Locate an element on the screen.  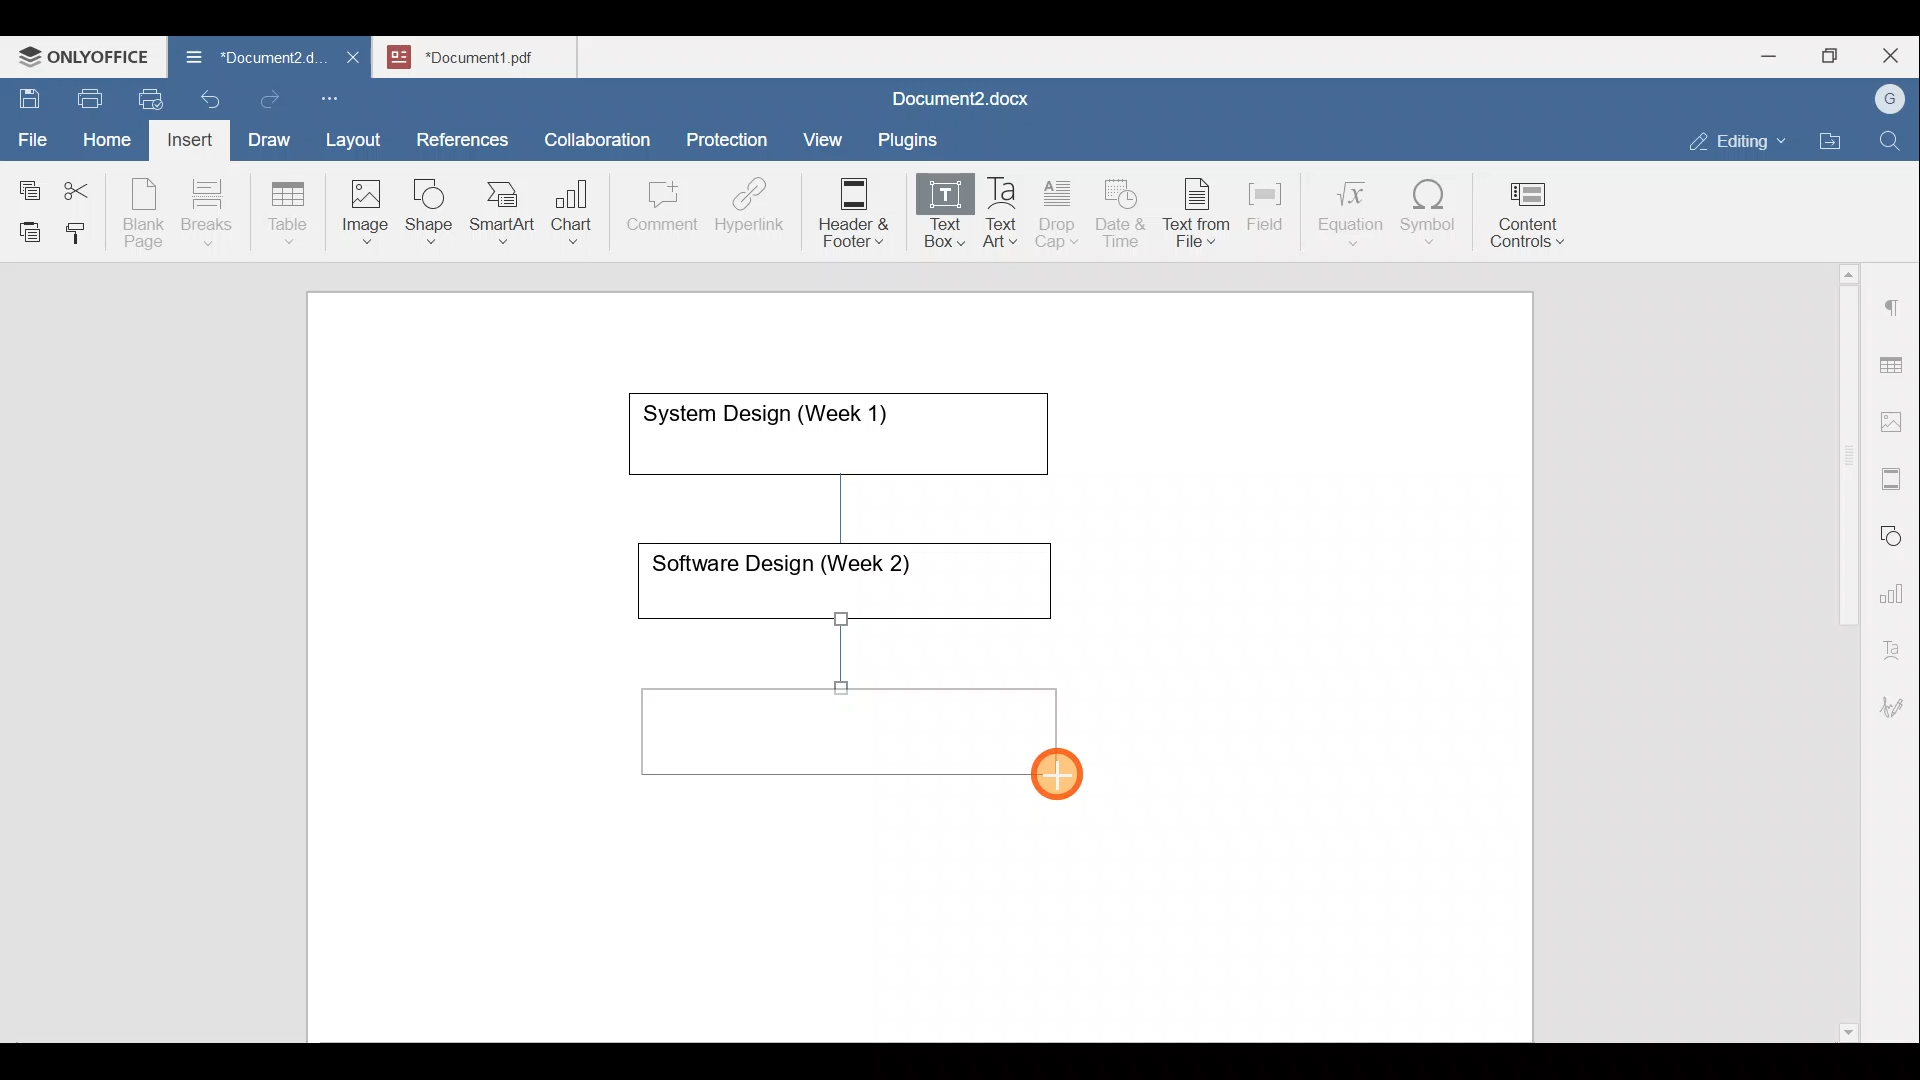
Drop cap is located at coordinates (1061, 211).